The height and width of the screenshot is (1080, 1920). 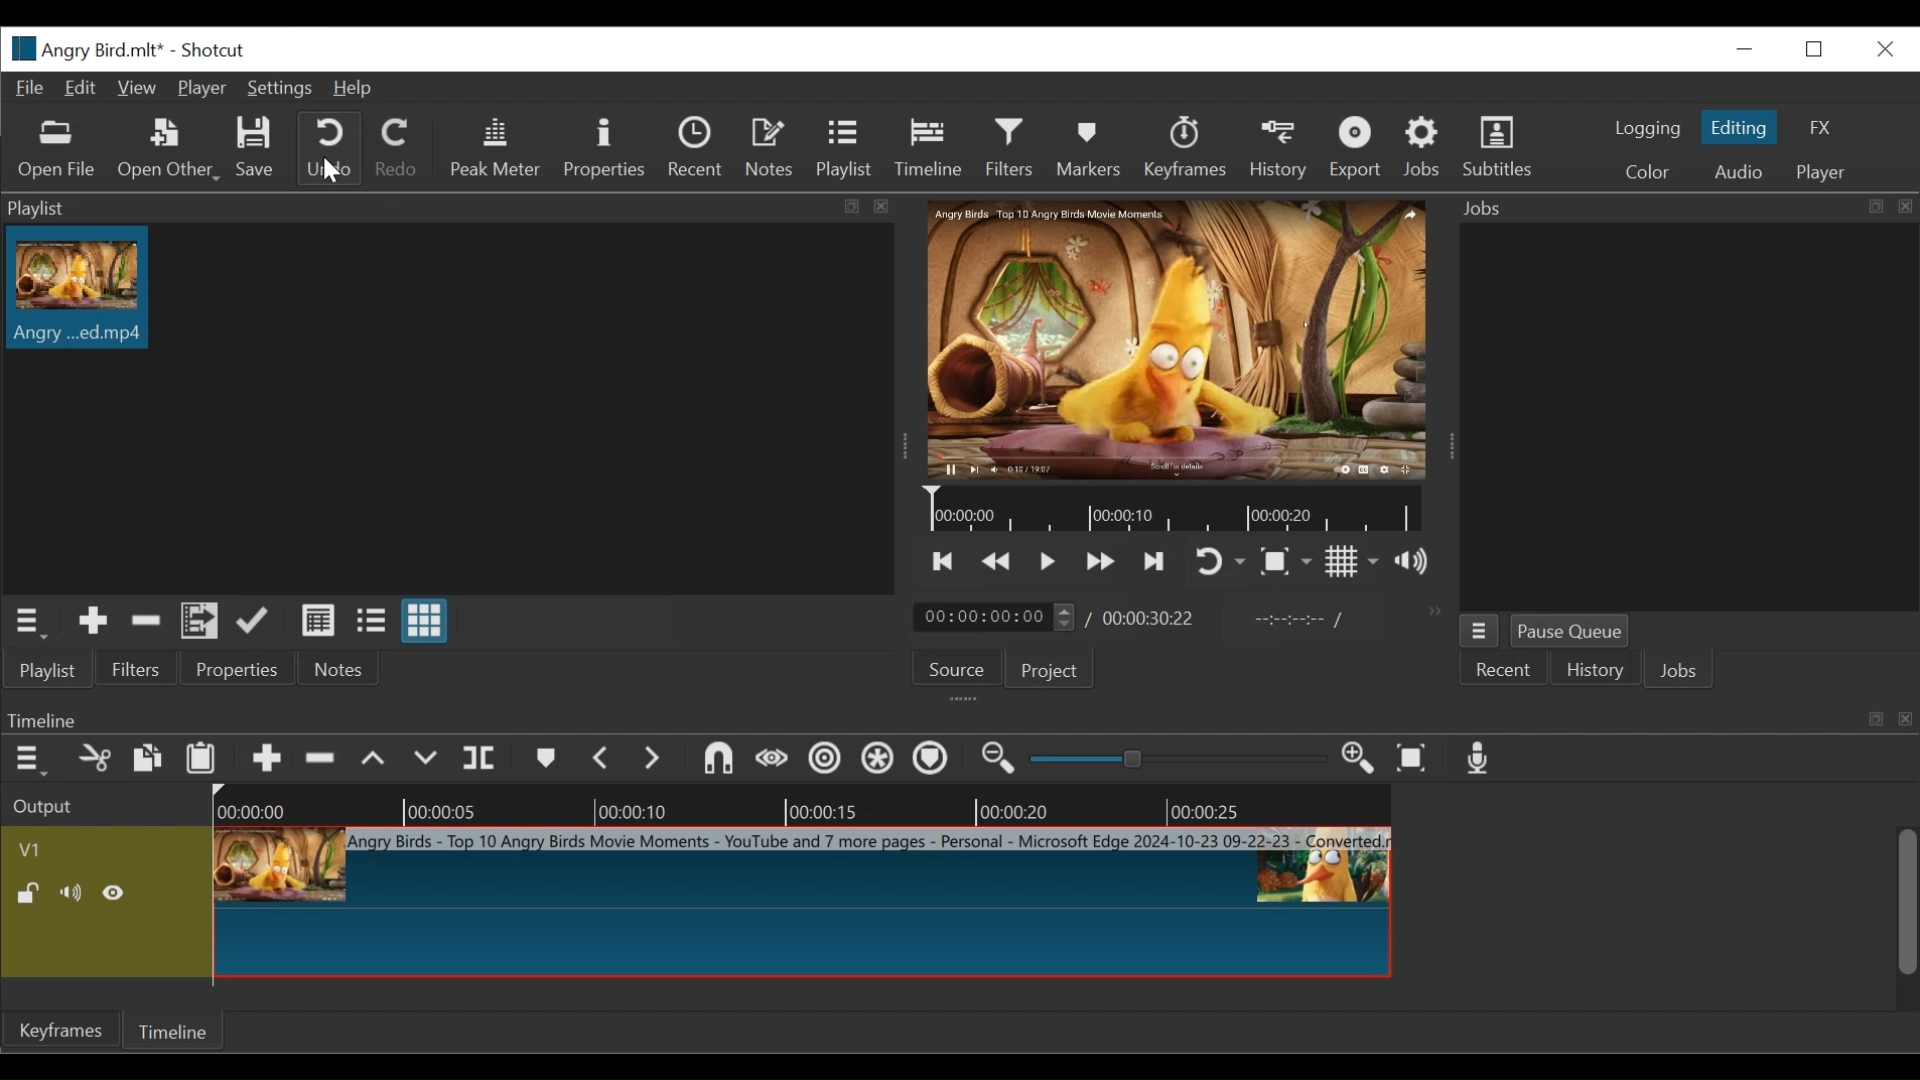 I want to click on Toggle player looping, so click(x=1220, y=563).